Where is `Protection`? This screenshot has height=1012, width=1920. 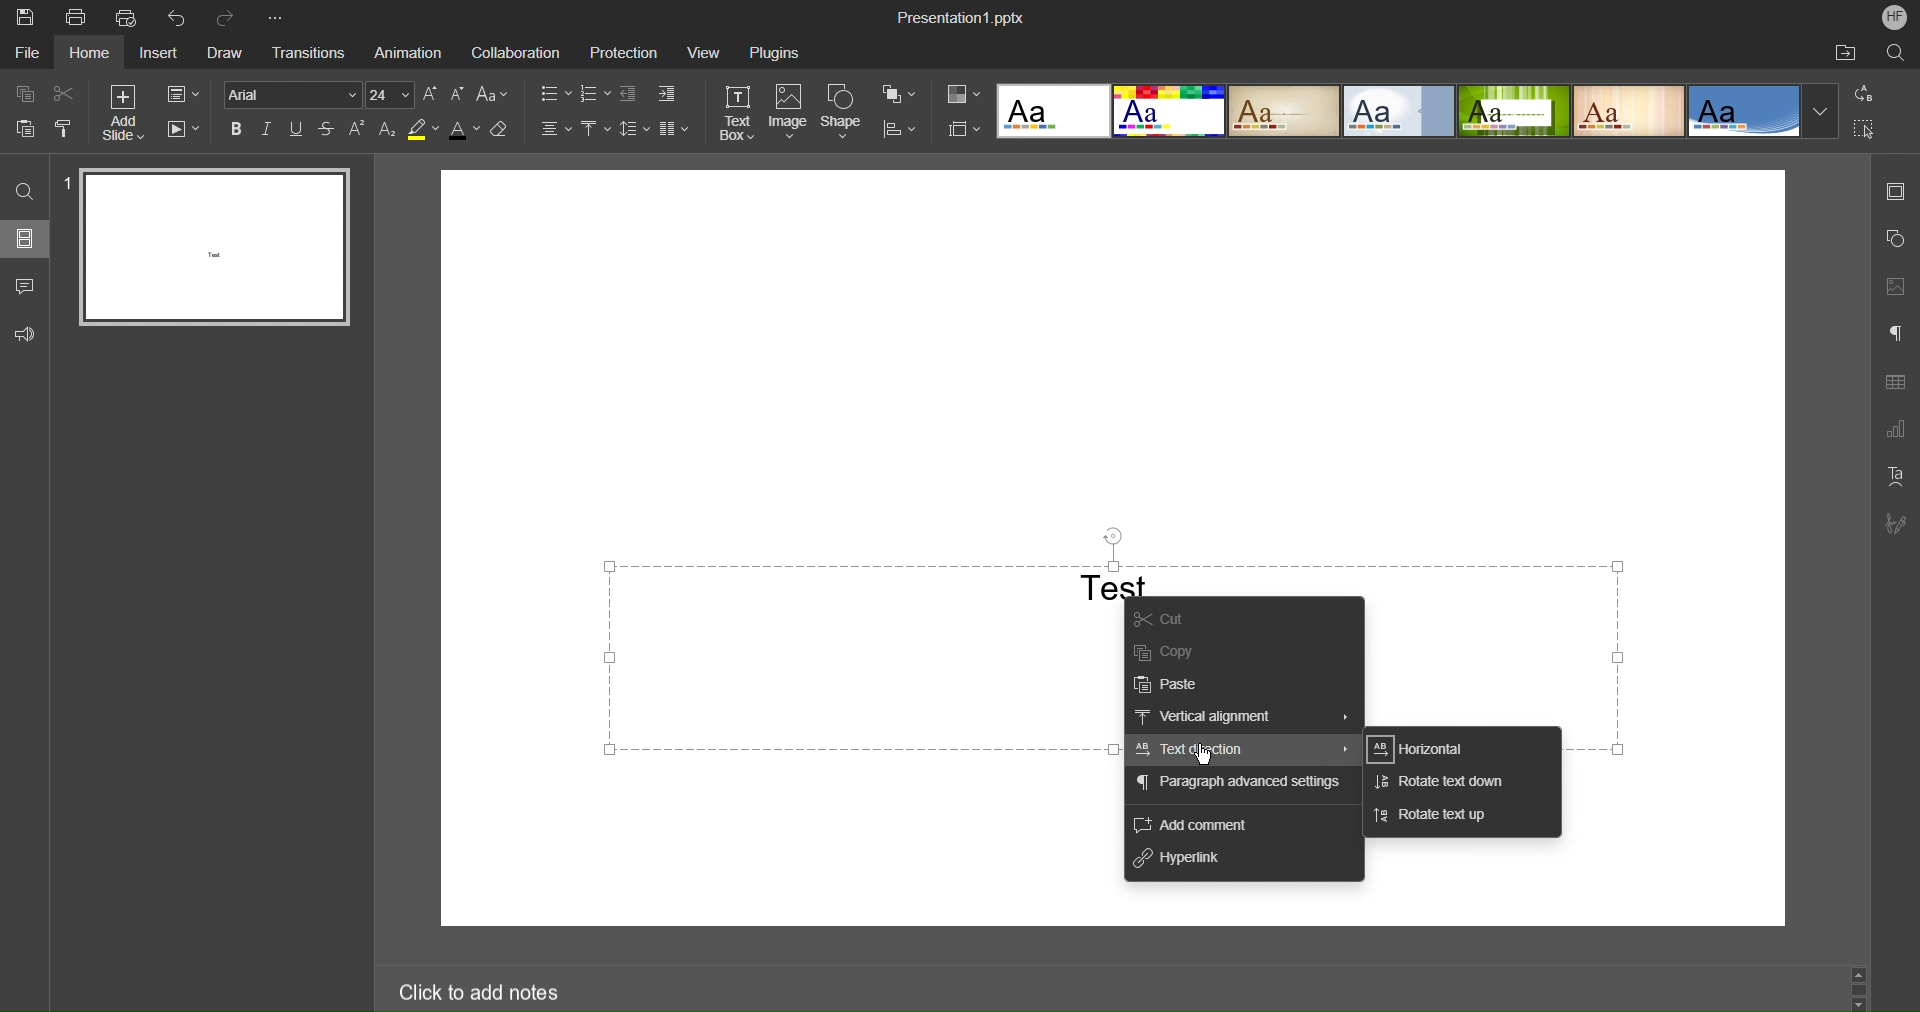
Protection is located at coordinates (619, 51).